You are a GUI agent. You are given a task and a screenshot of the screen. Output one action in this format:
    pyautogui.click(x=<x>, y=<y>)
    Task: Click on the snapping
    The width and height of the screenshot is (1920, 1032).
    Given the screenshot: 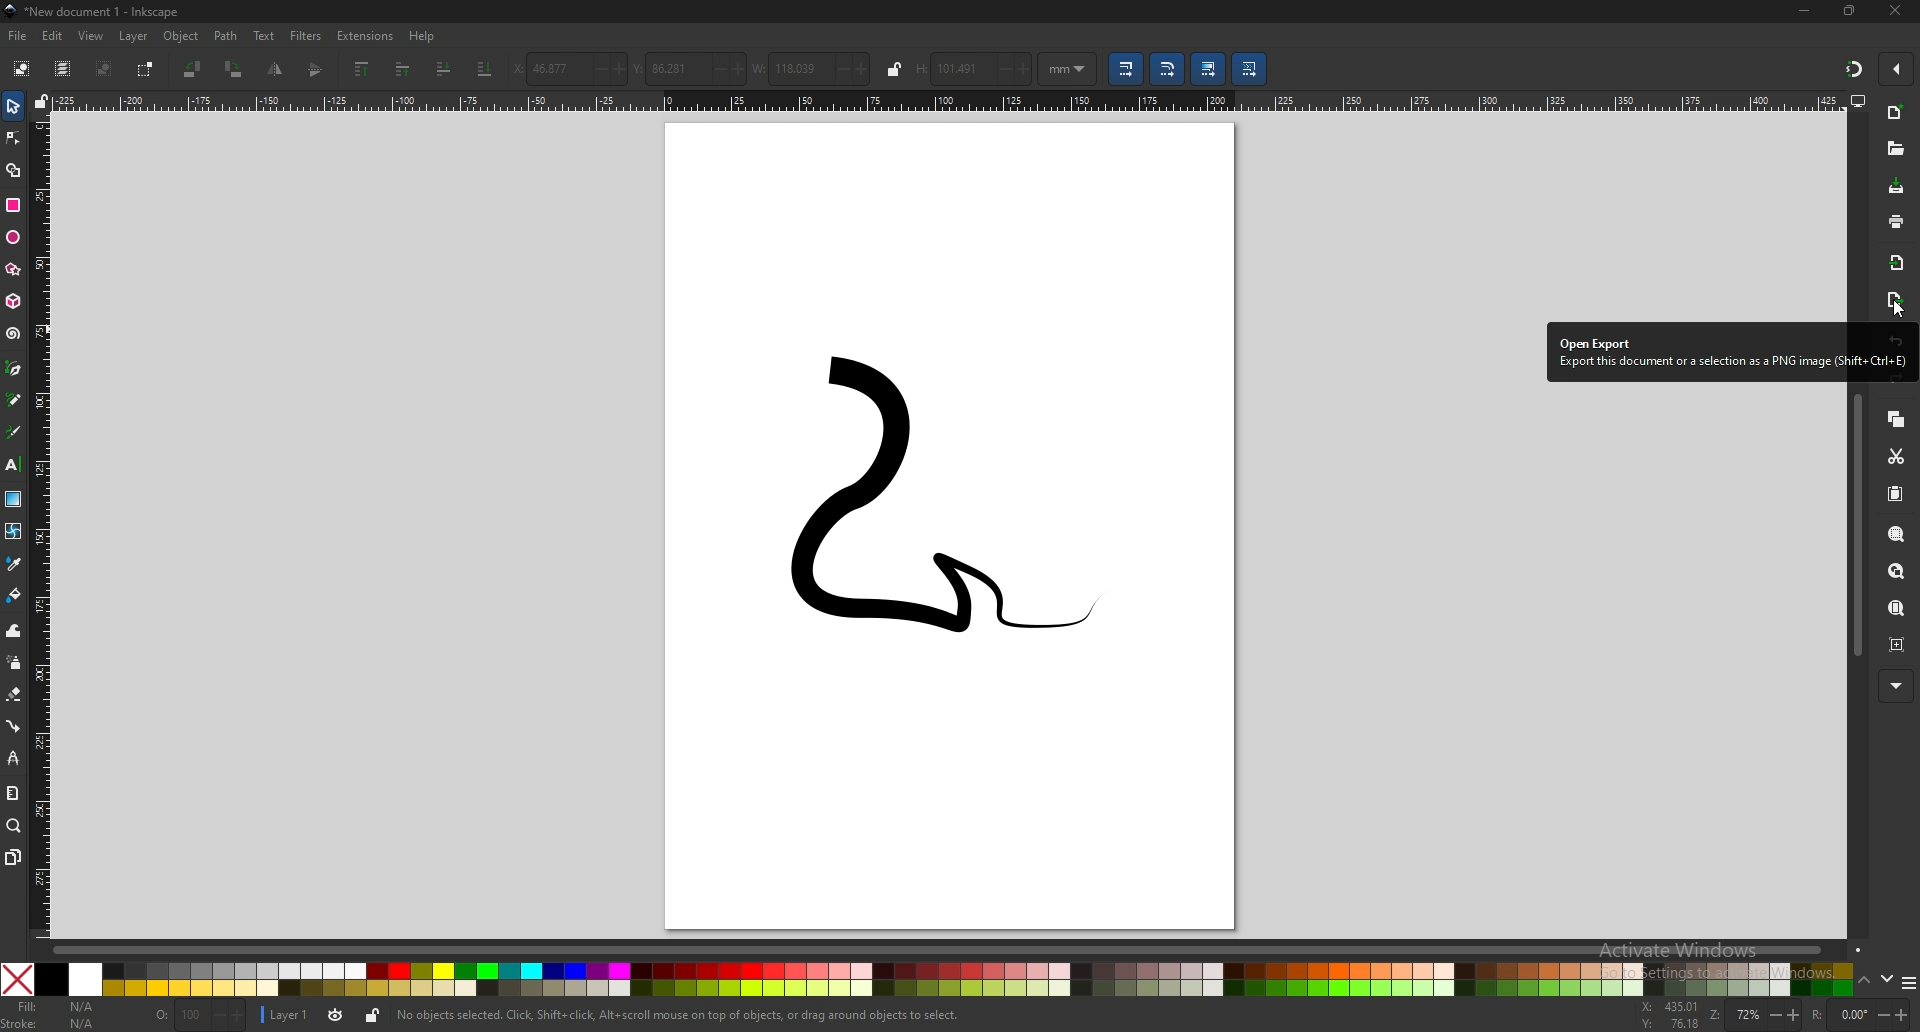 What is the action you would take?
    pyautogui.click(x=1852, y=68)
    